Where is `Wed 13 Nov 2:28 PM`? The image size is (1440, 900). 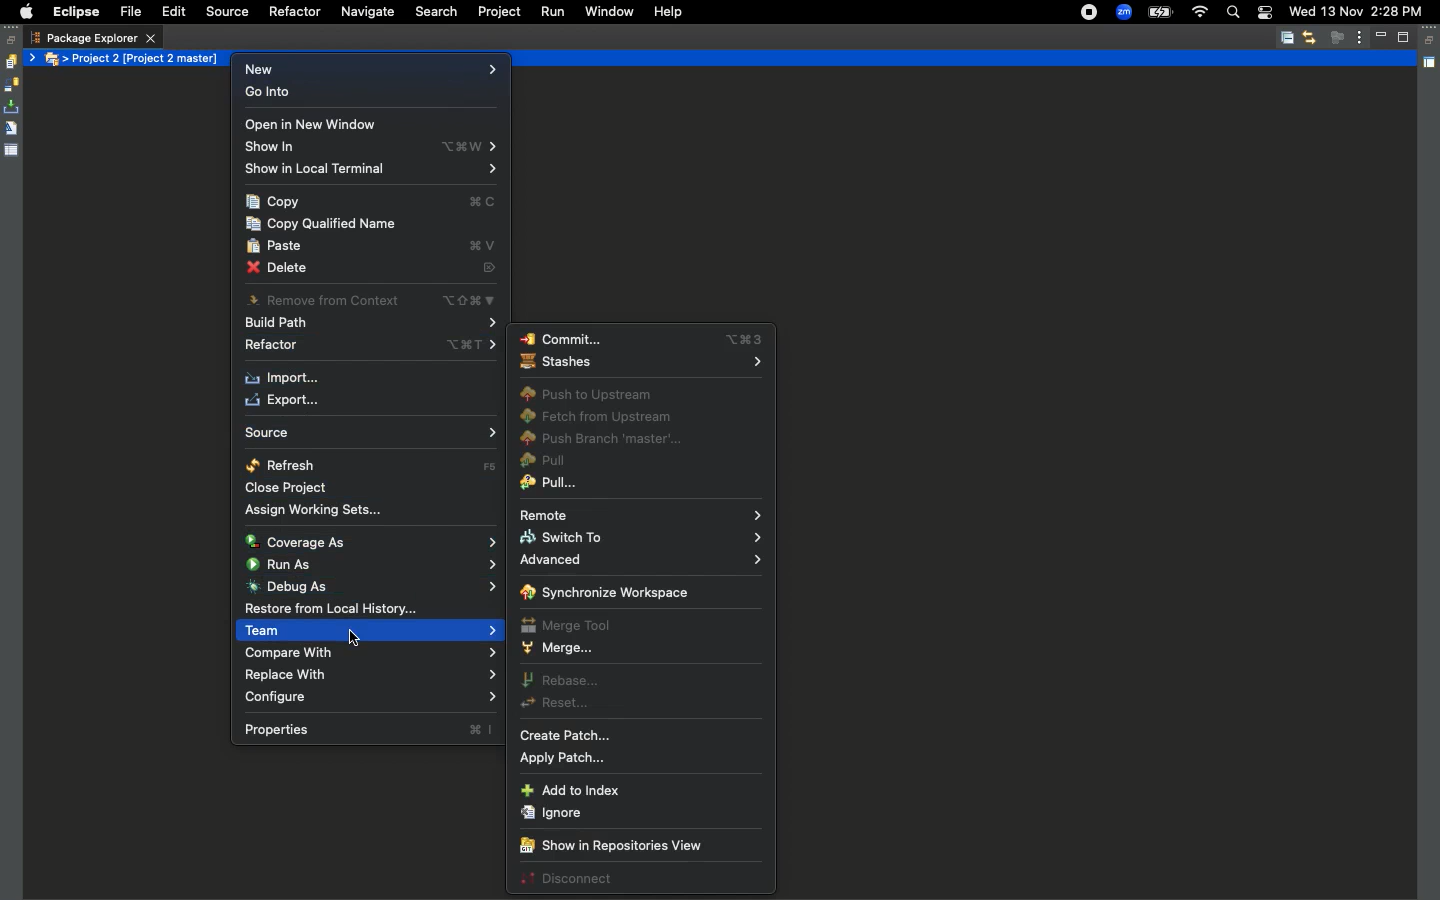
Wed 13 Nov 2:28 PM is located at coordinates (1355, 10).